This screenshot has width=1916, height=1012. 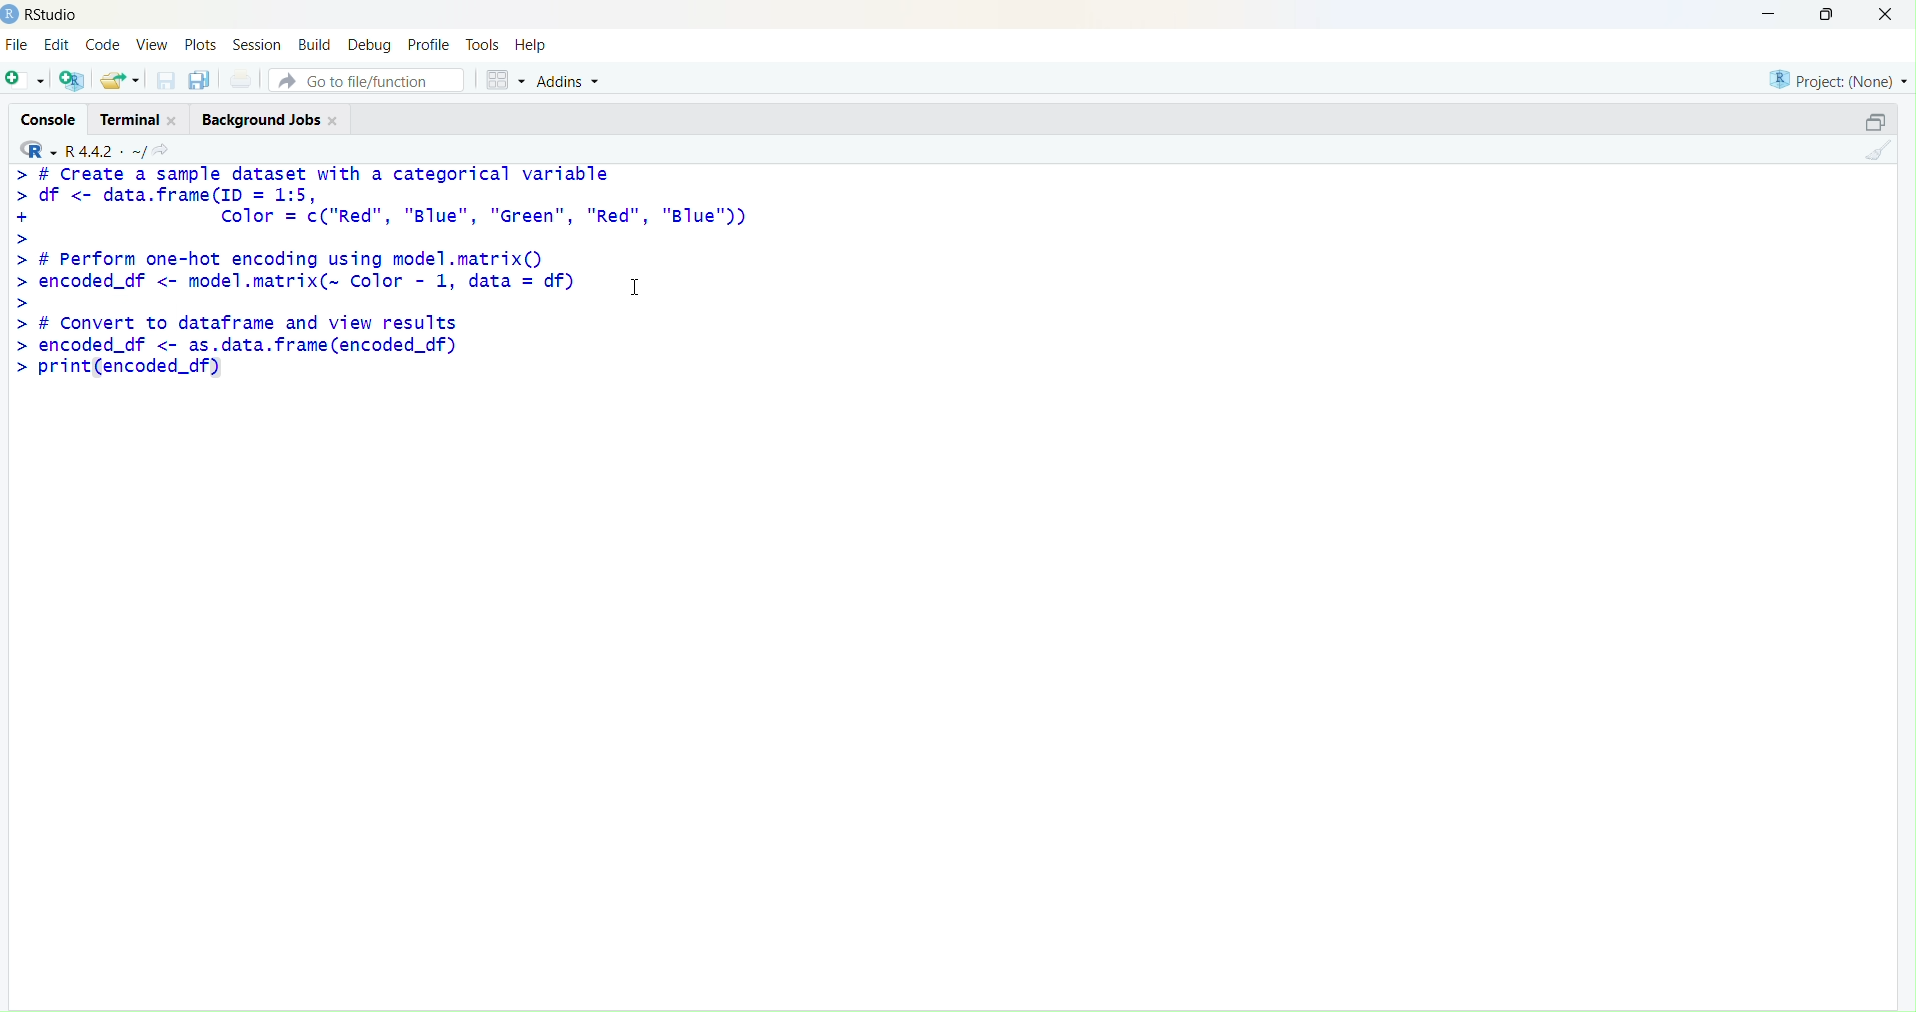 What do you see at coordinates (382, 275) in the screenshot?
I see `> # Create a sample dataset with a categorical variable

> df <- data.frame(ID = 1:5,

+ color = c("Red", "Blue", "Green", "Red", "Blue"))
>

> # Perform one-hot encoding using model.matrix()

> encoded_df <- model.matrix(~ Color - 1, data = df) 1

>

> # Convert to dataframe and view results

> encoded_df <- as.data.frame(encoded_df)

> print(encoded_df)` at bounding box center [382, 275].